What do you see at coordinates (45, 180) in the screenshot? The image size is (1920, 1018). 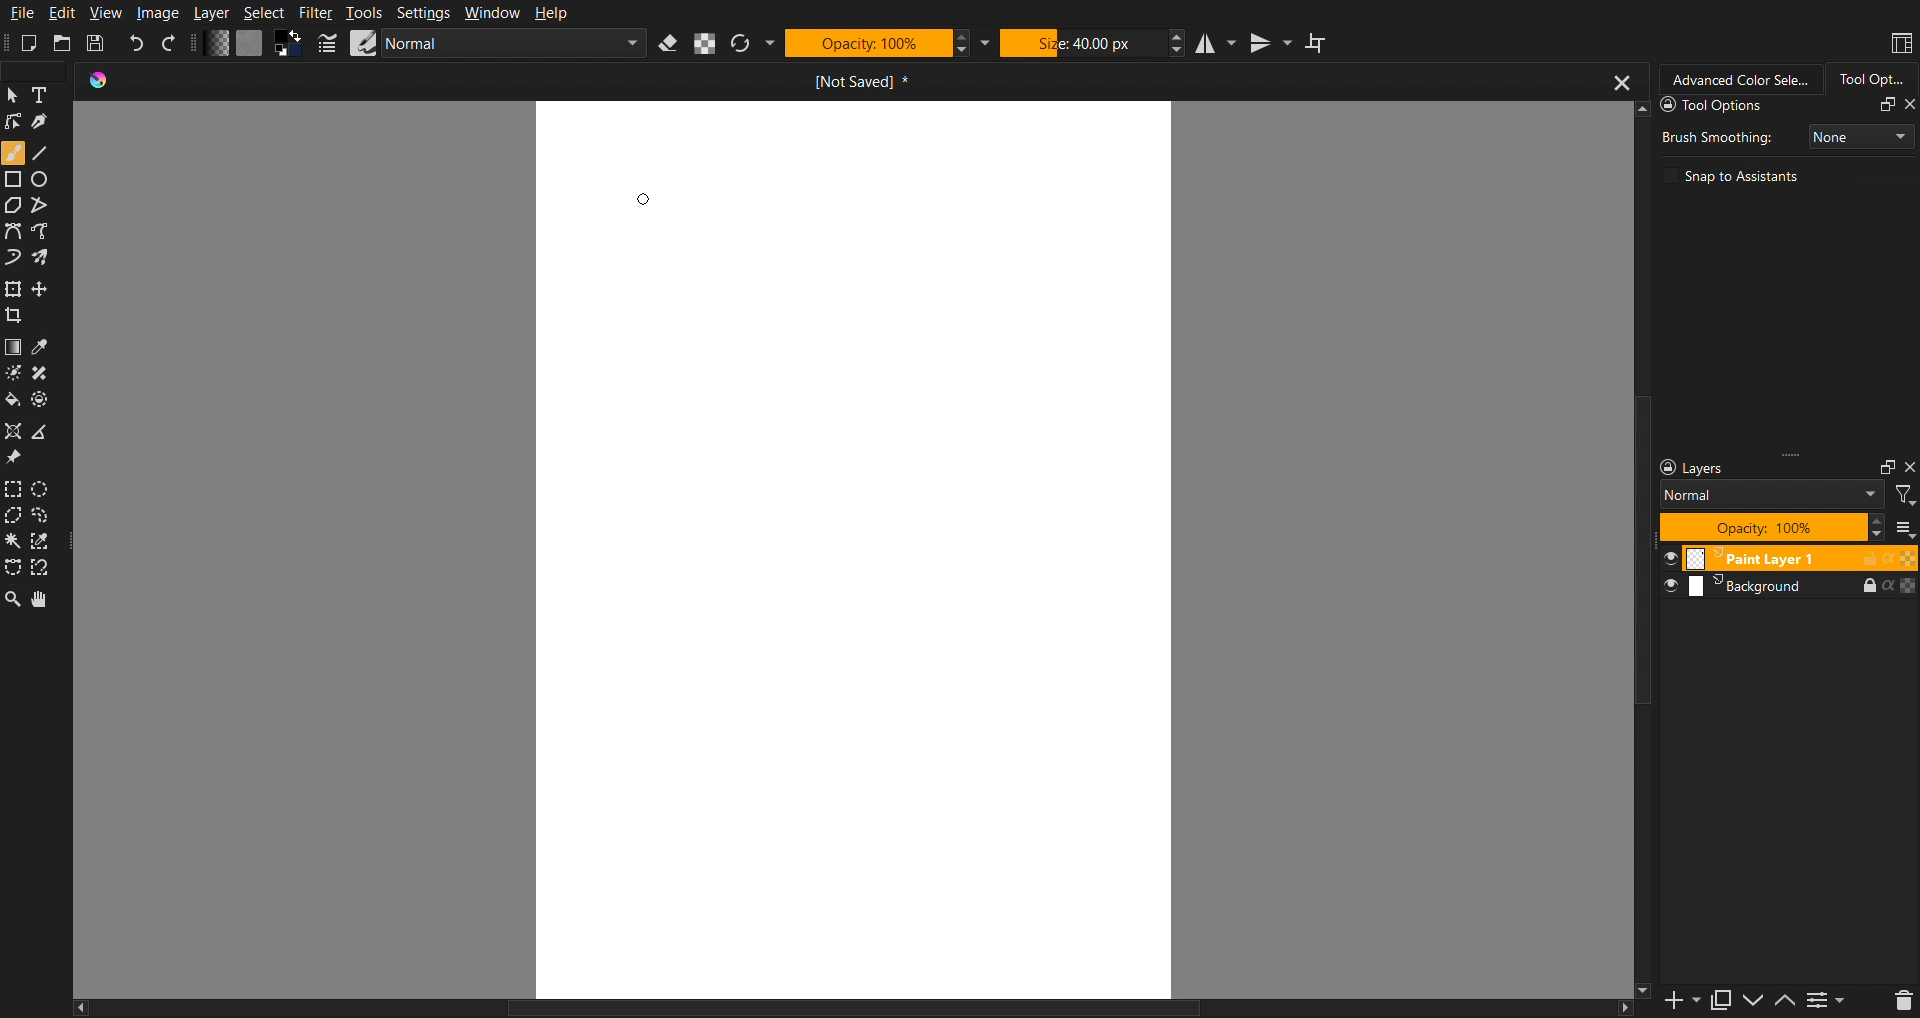 I see `Circle` at bounding box center [45, 180].